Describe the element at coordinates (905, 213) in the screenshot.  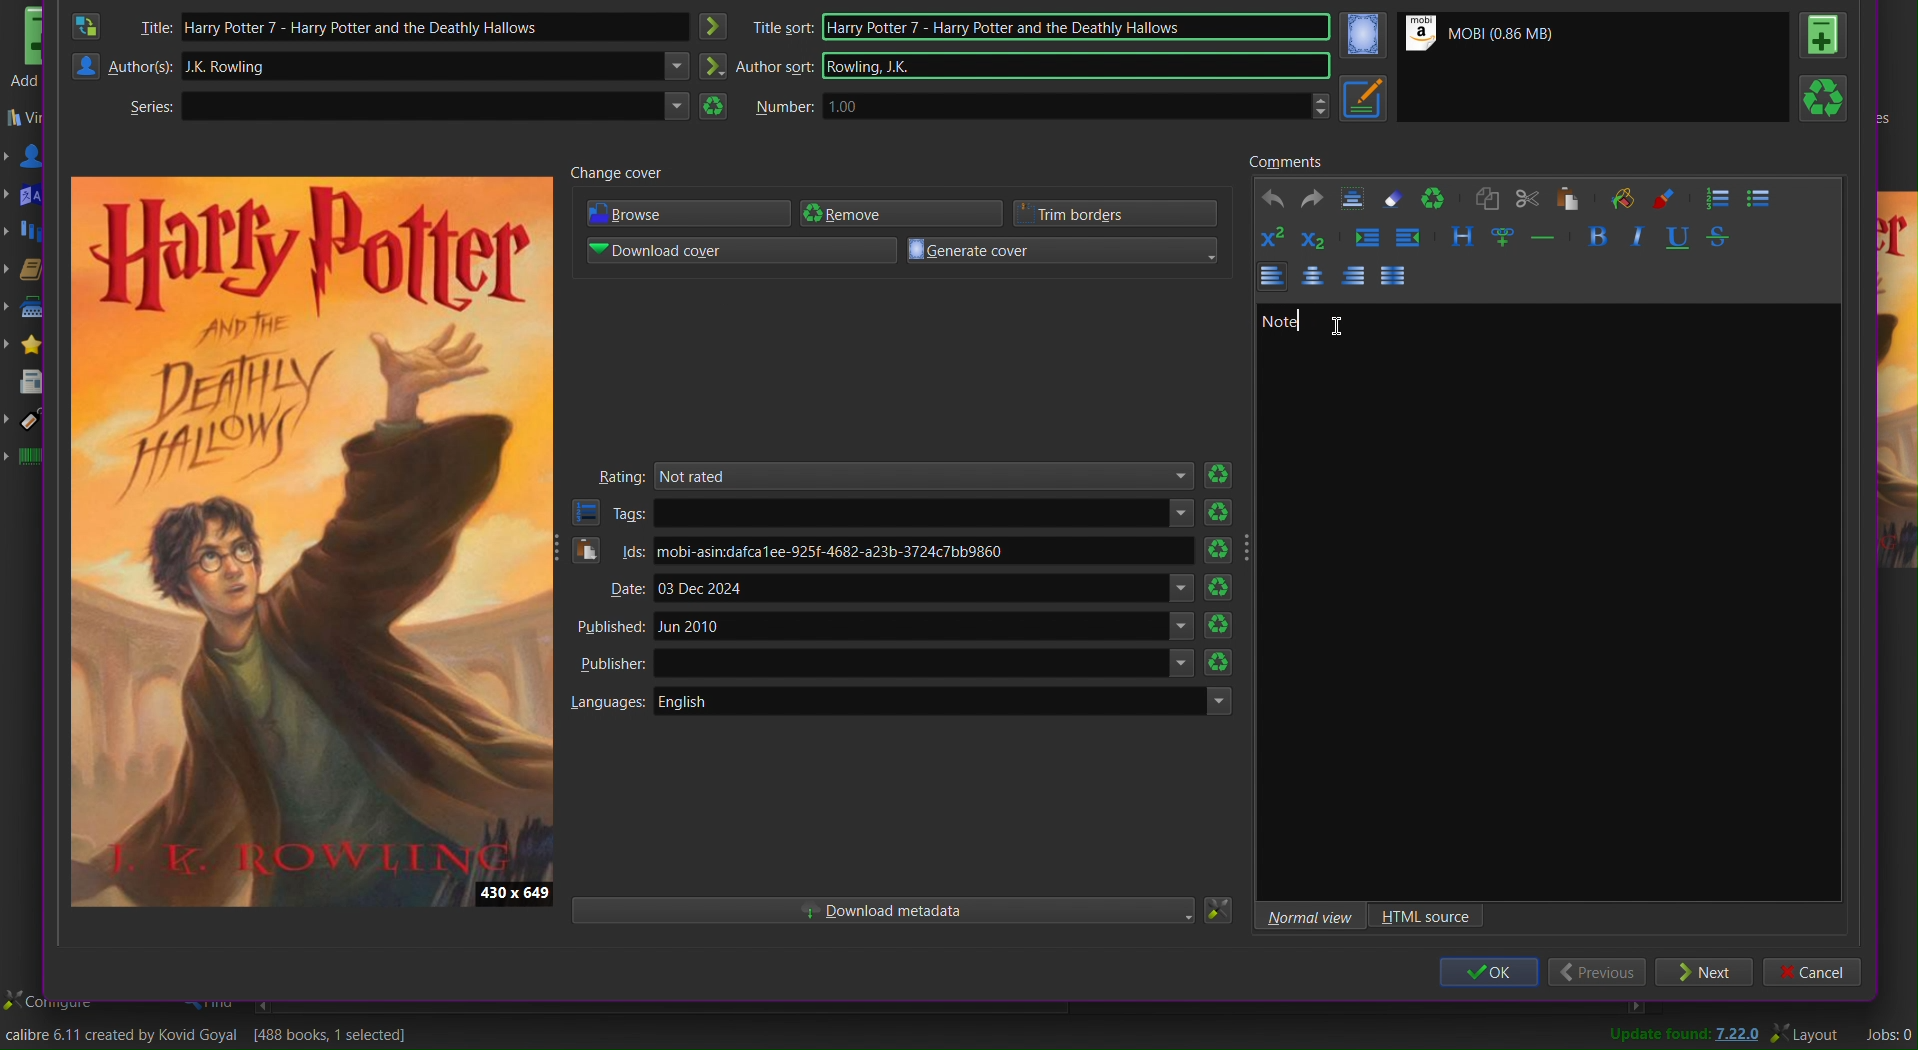
I see `Remove` at that location.